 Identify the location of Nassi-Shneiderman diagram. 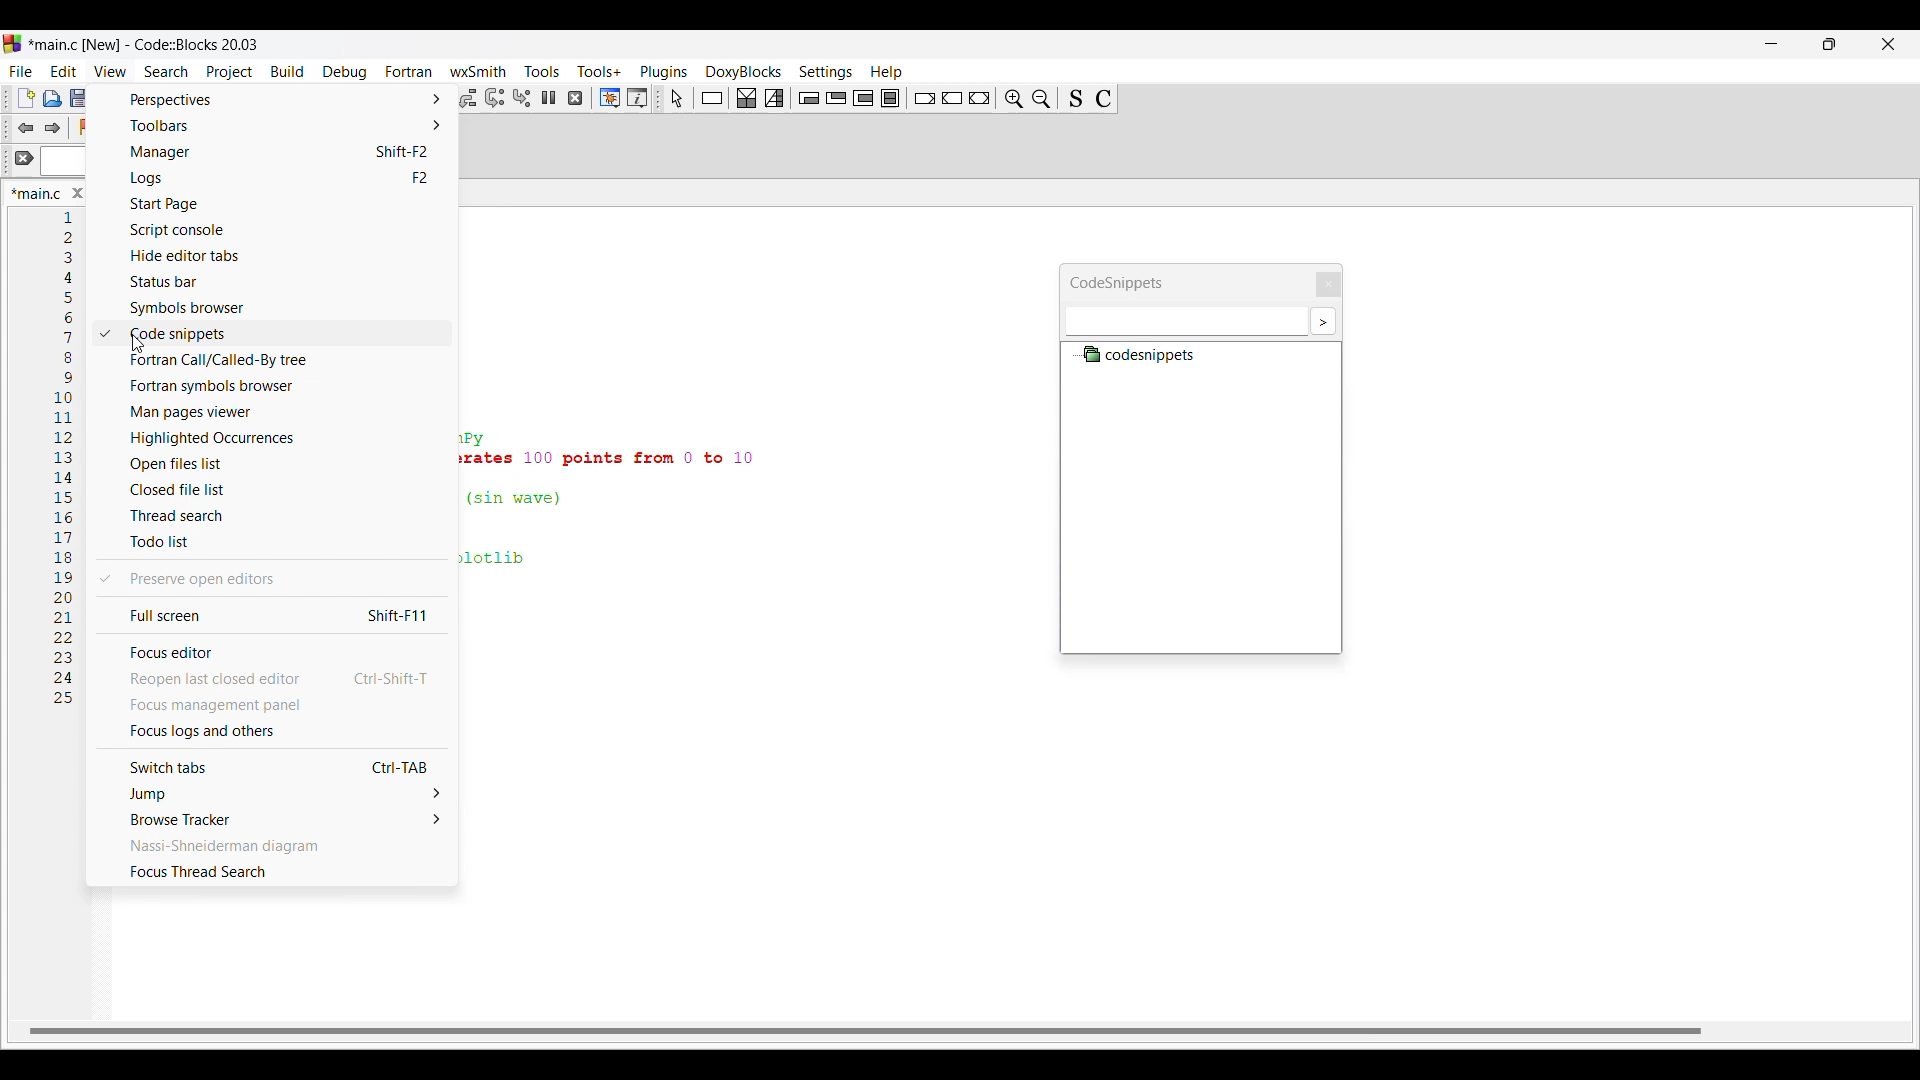
(272, 847).